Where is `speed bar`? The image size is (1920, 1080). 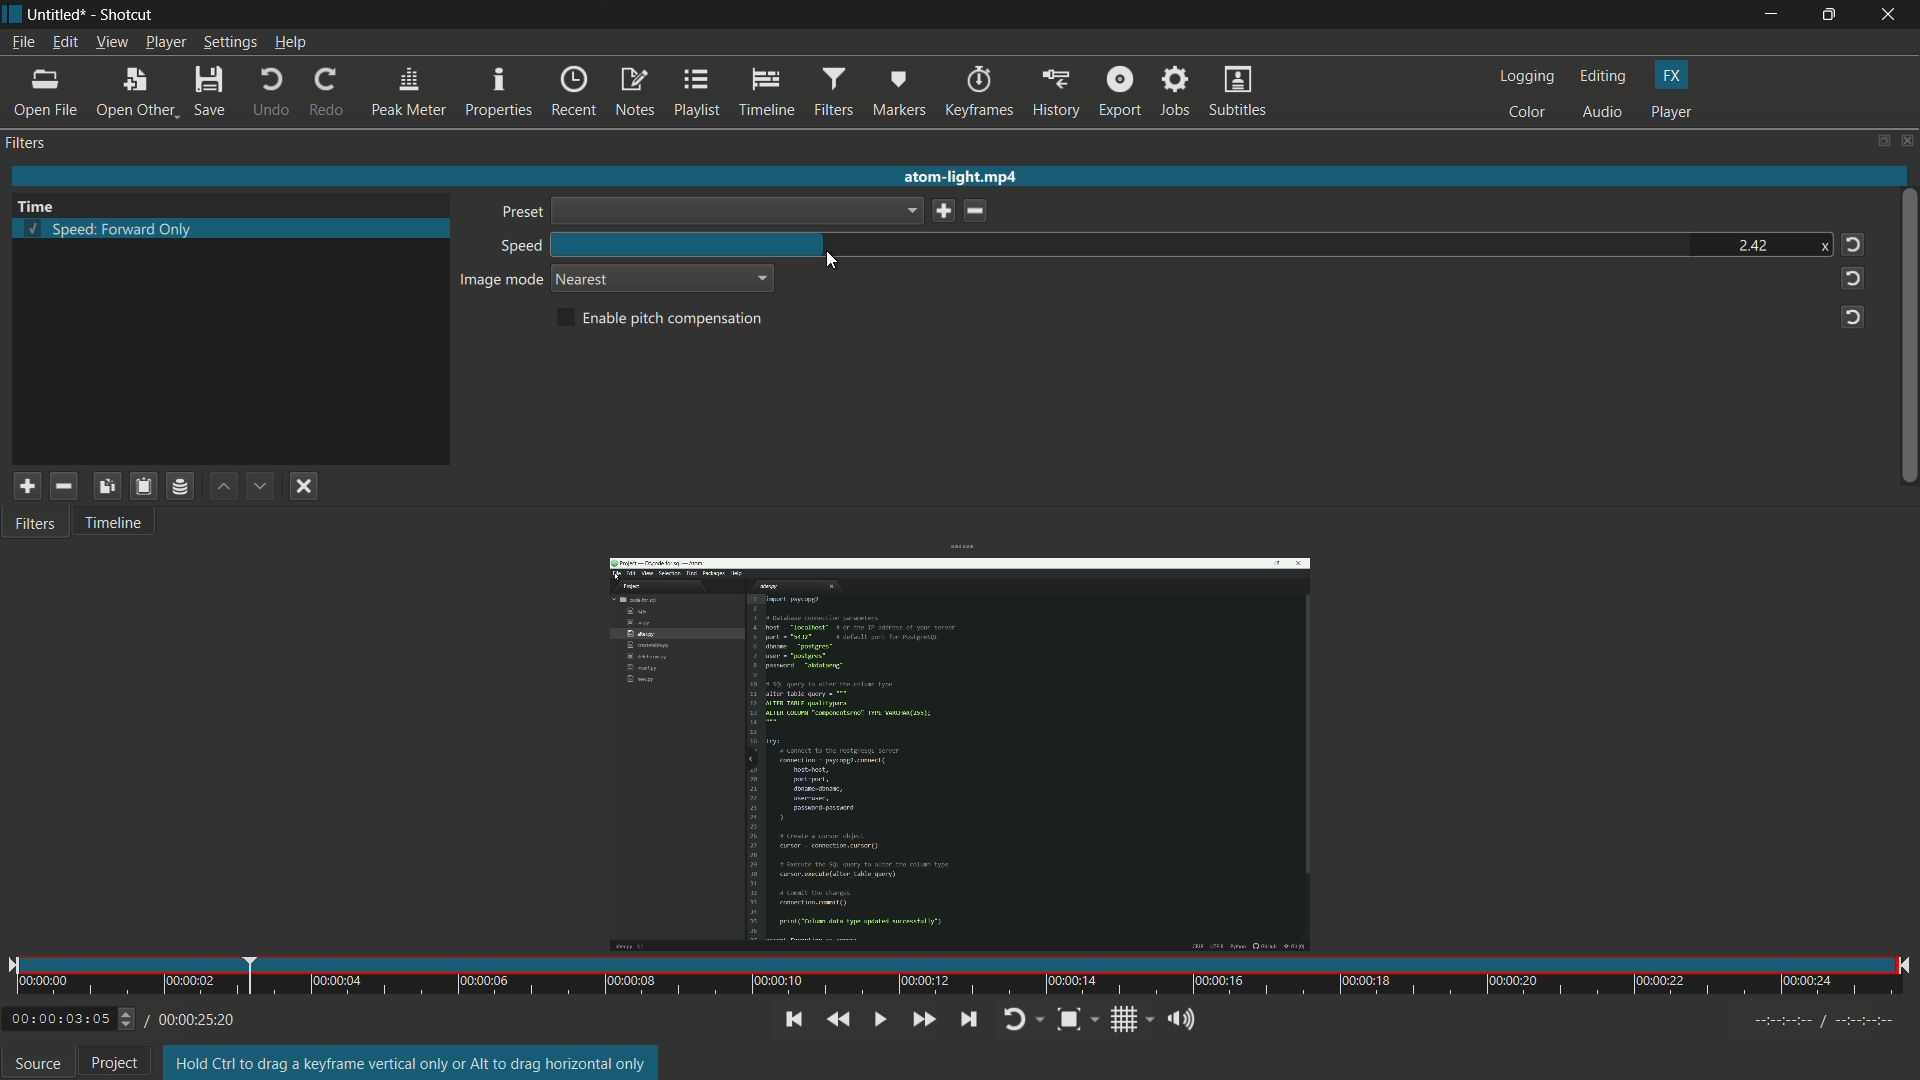
speed bar is located at coordinates (1119, 243).